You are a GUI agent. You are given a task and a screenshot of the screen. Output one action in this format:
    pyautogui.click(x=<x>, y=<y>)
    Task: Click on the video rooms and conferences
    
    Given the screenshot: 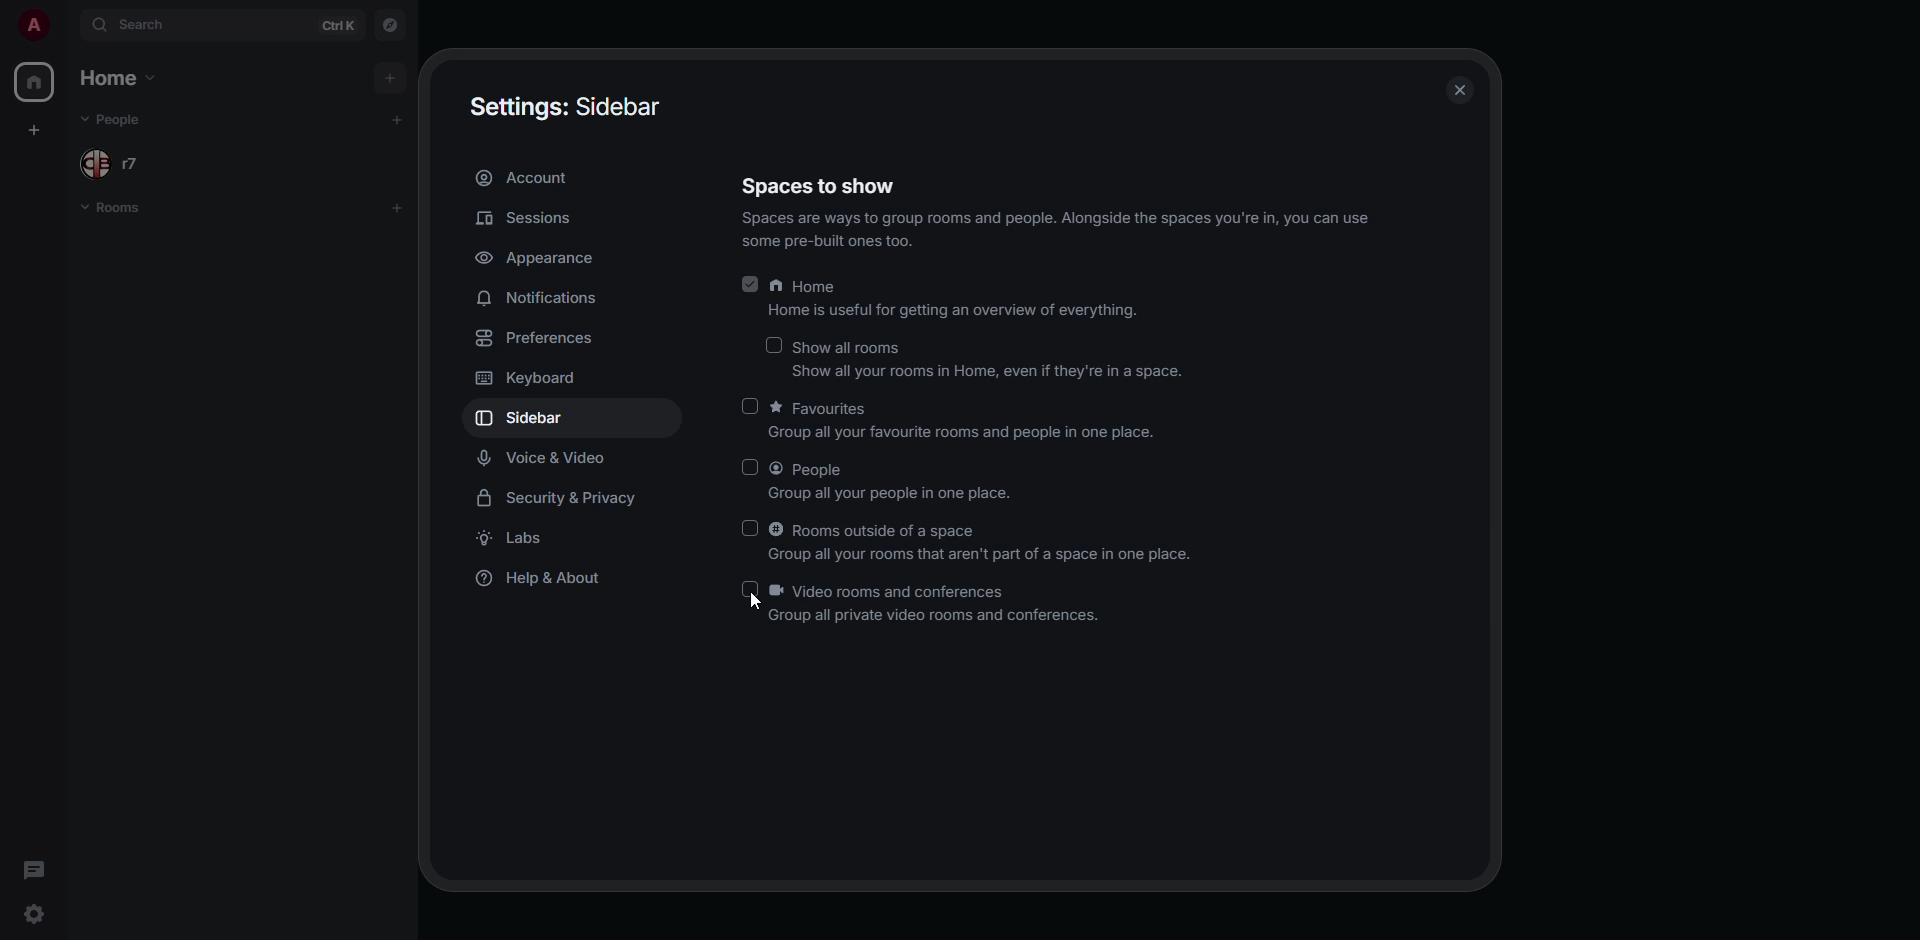 What is the action you would take?
    pyautogui.click(x=944, y=604)
    